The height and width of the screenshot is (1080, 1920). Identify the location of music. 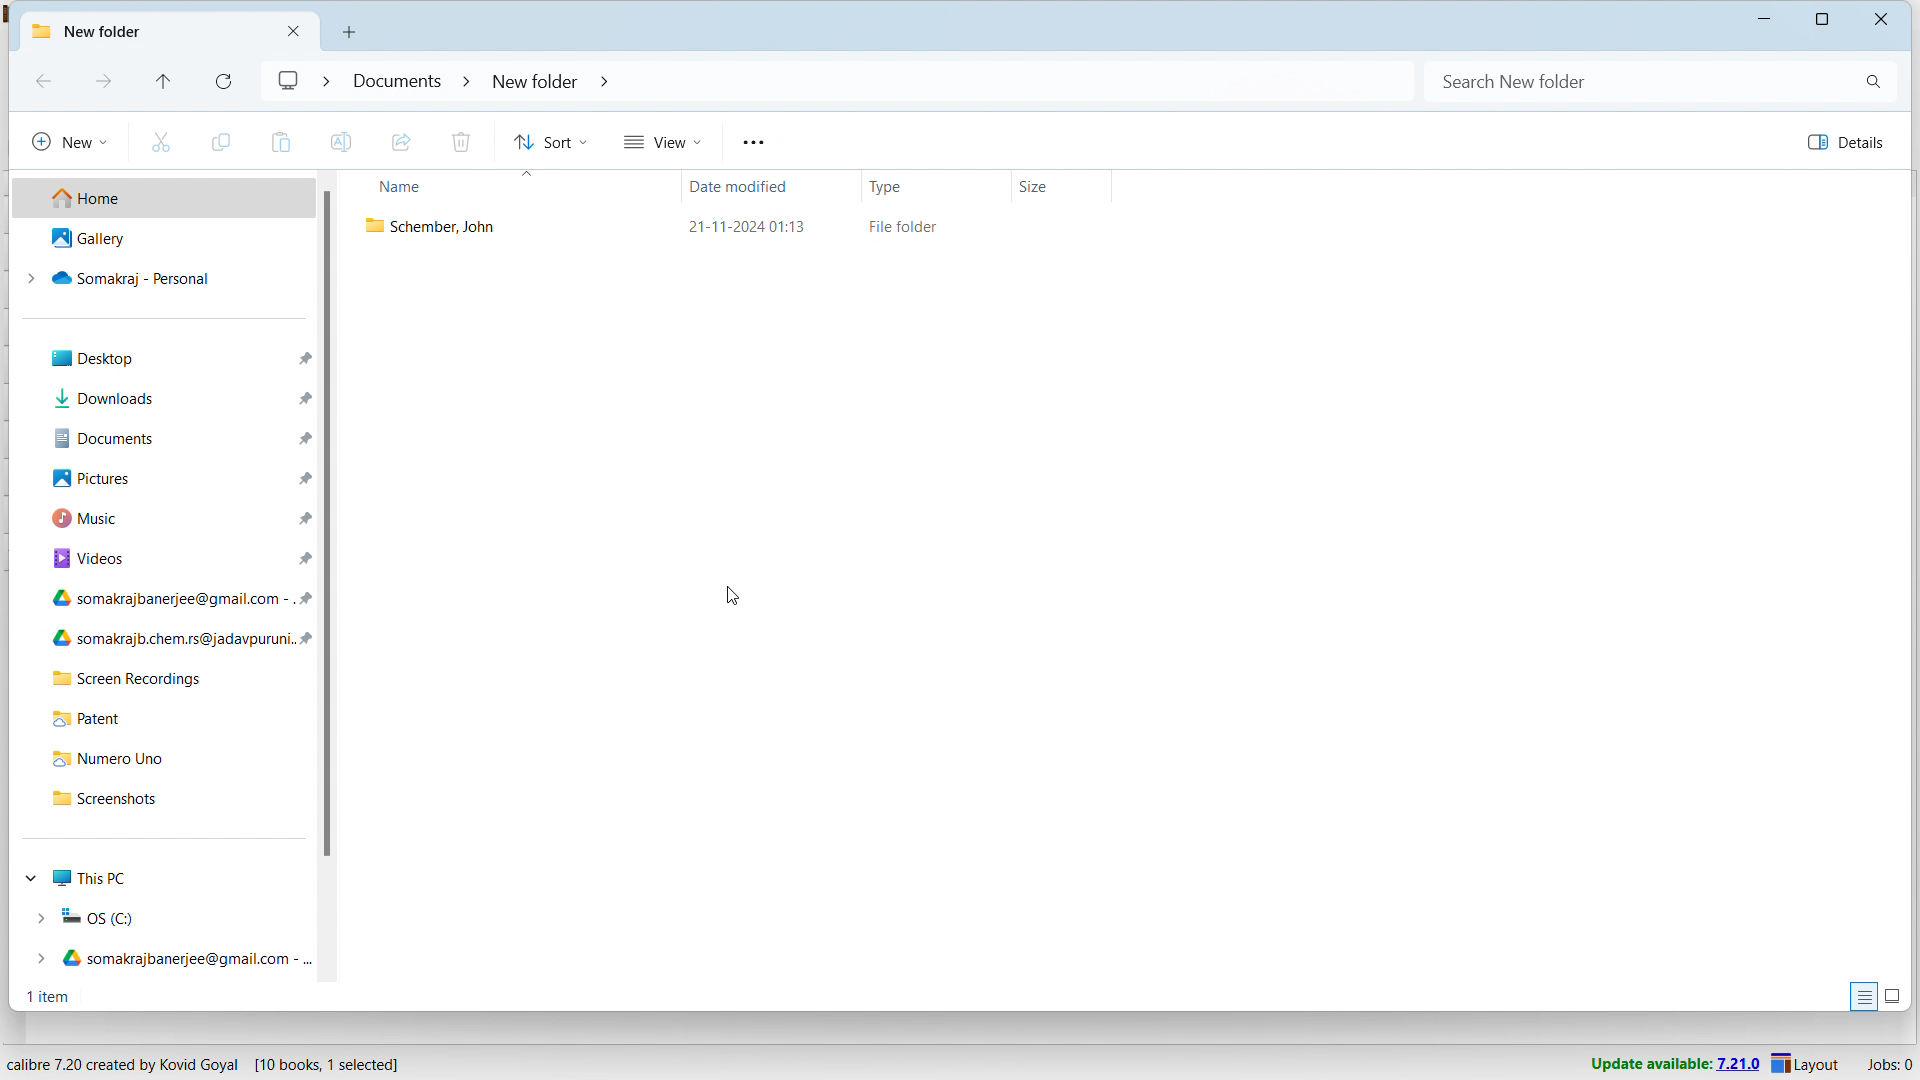
(178, 515).